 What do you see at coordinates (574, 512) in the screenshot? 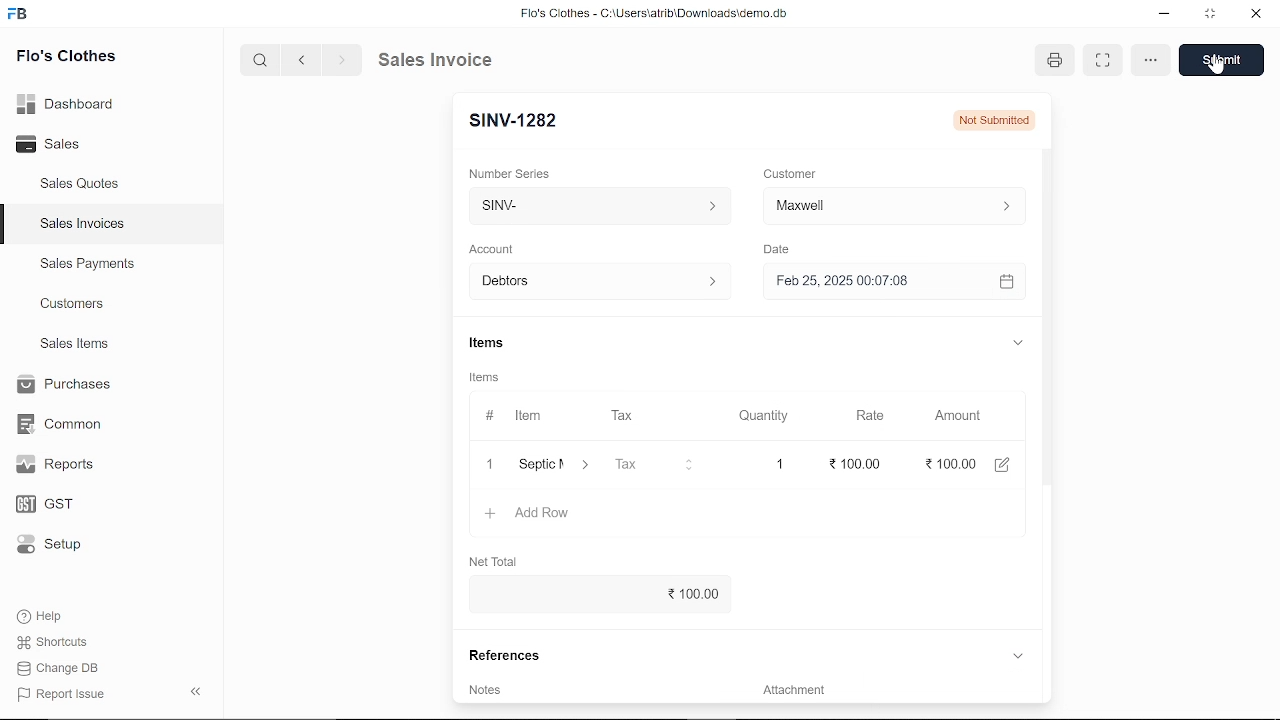
I see `‘Septic Maintenence` at bounding box center [574, 512].